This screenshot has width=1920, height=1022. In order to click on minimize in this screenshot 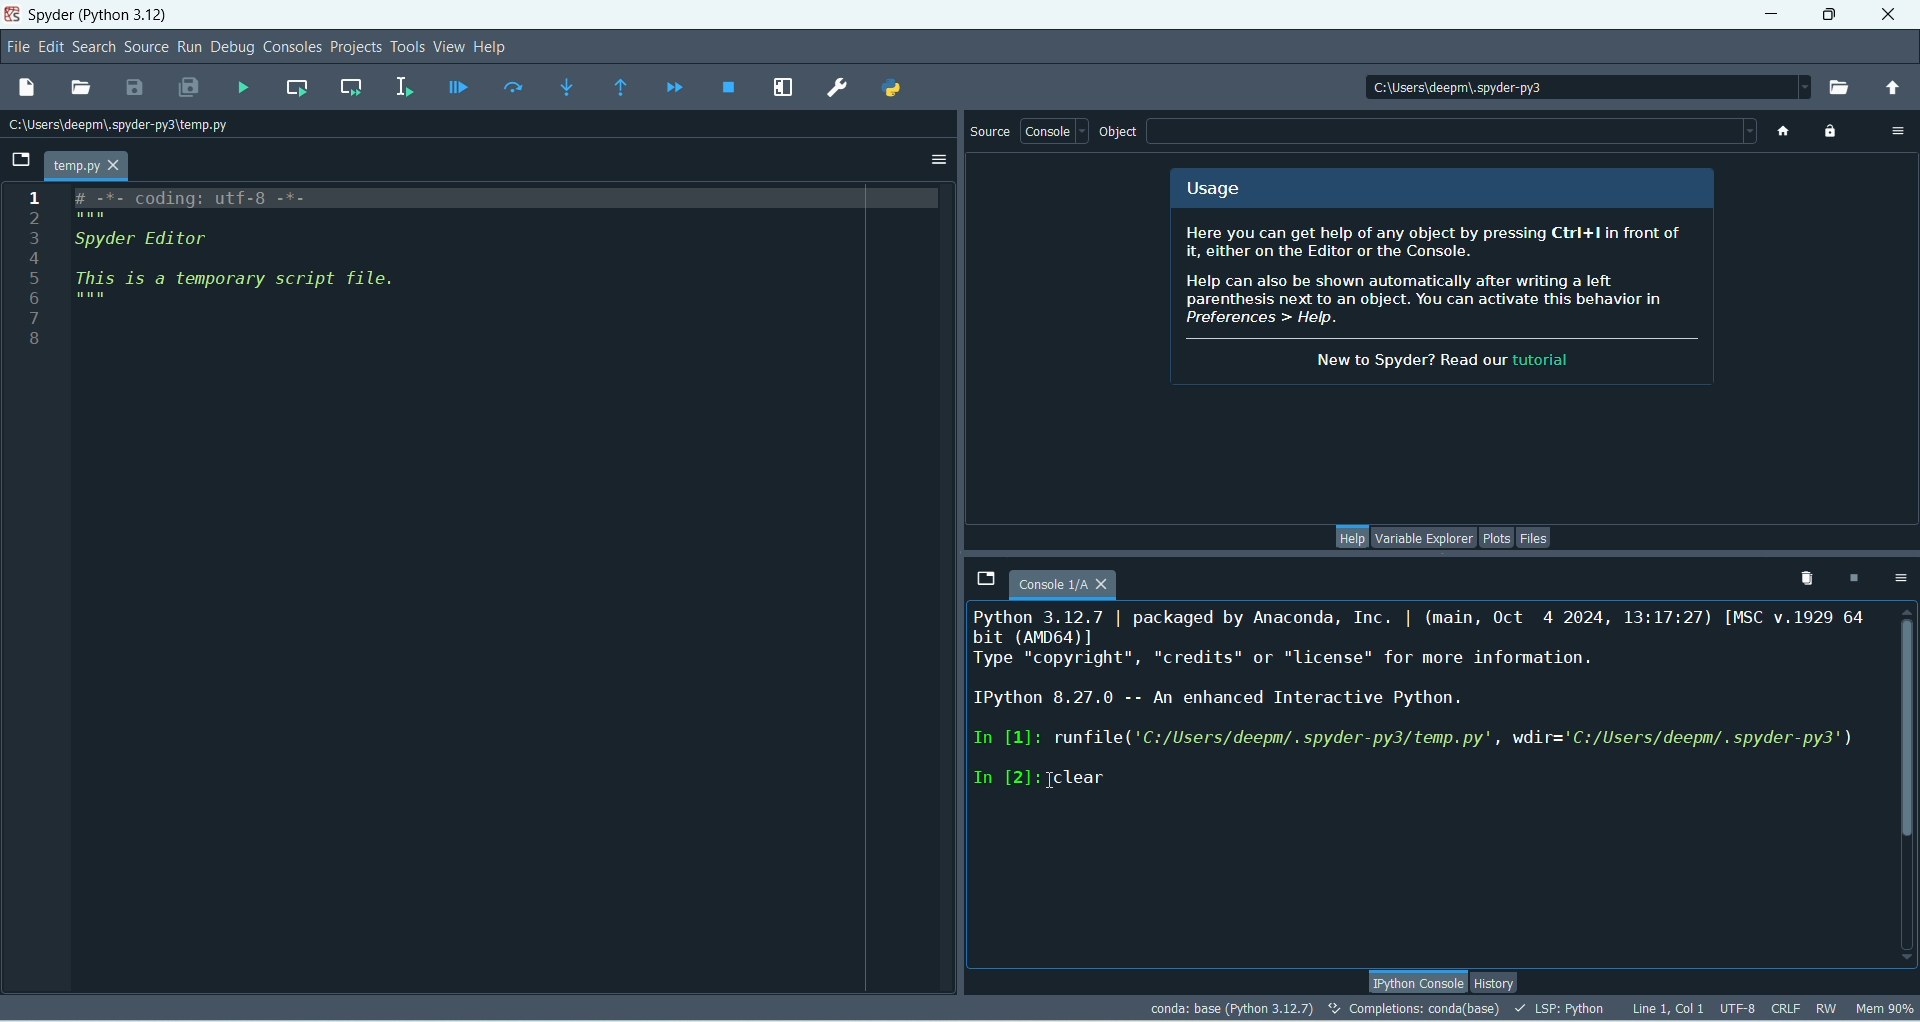, I will do `click(1774, 15)`.